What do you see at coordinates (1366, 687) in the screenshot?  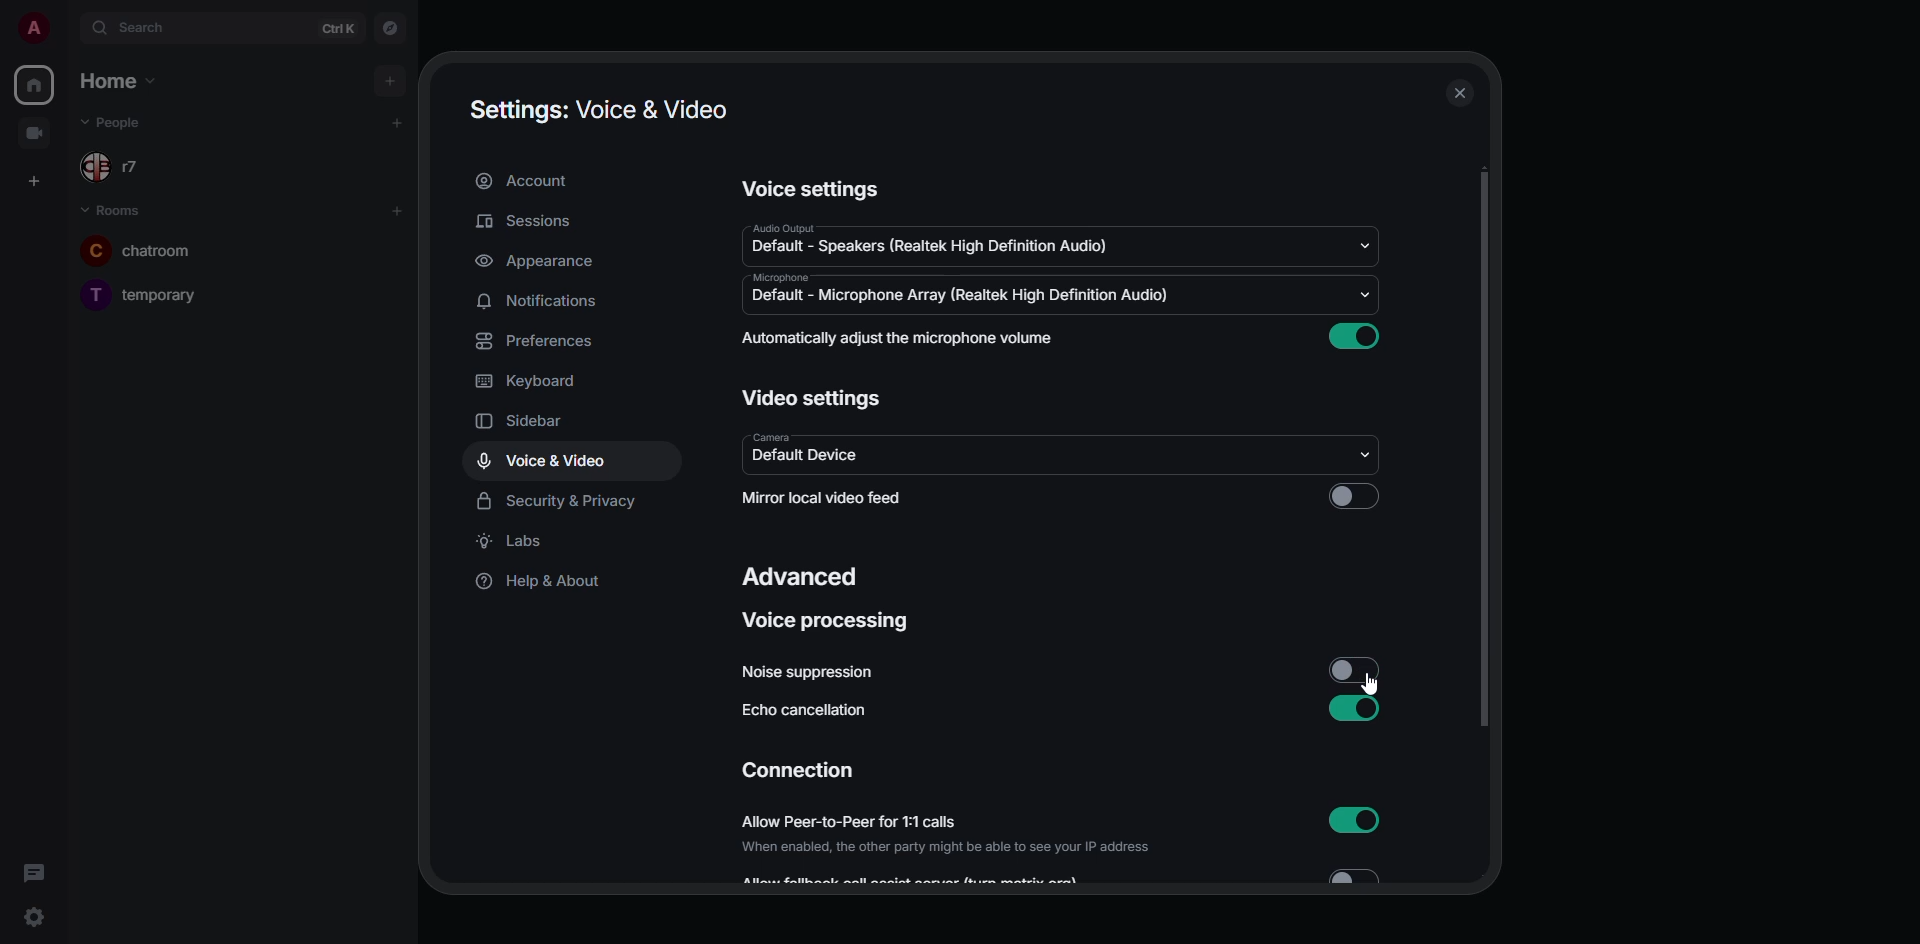 I see `cursor` at bounding box center [1366, 687].